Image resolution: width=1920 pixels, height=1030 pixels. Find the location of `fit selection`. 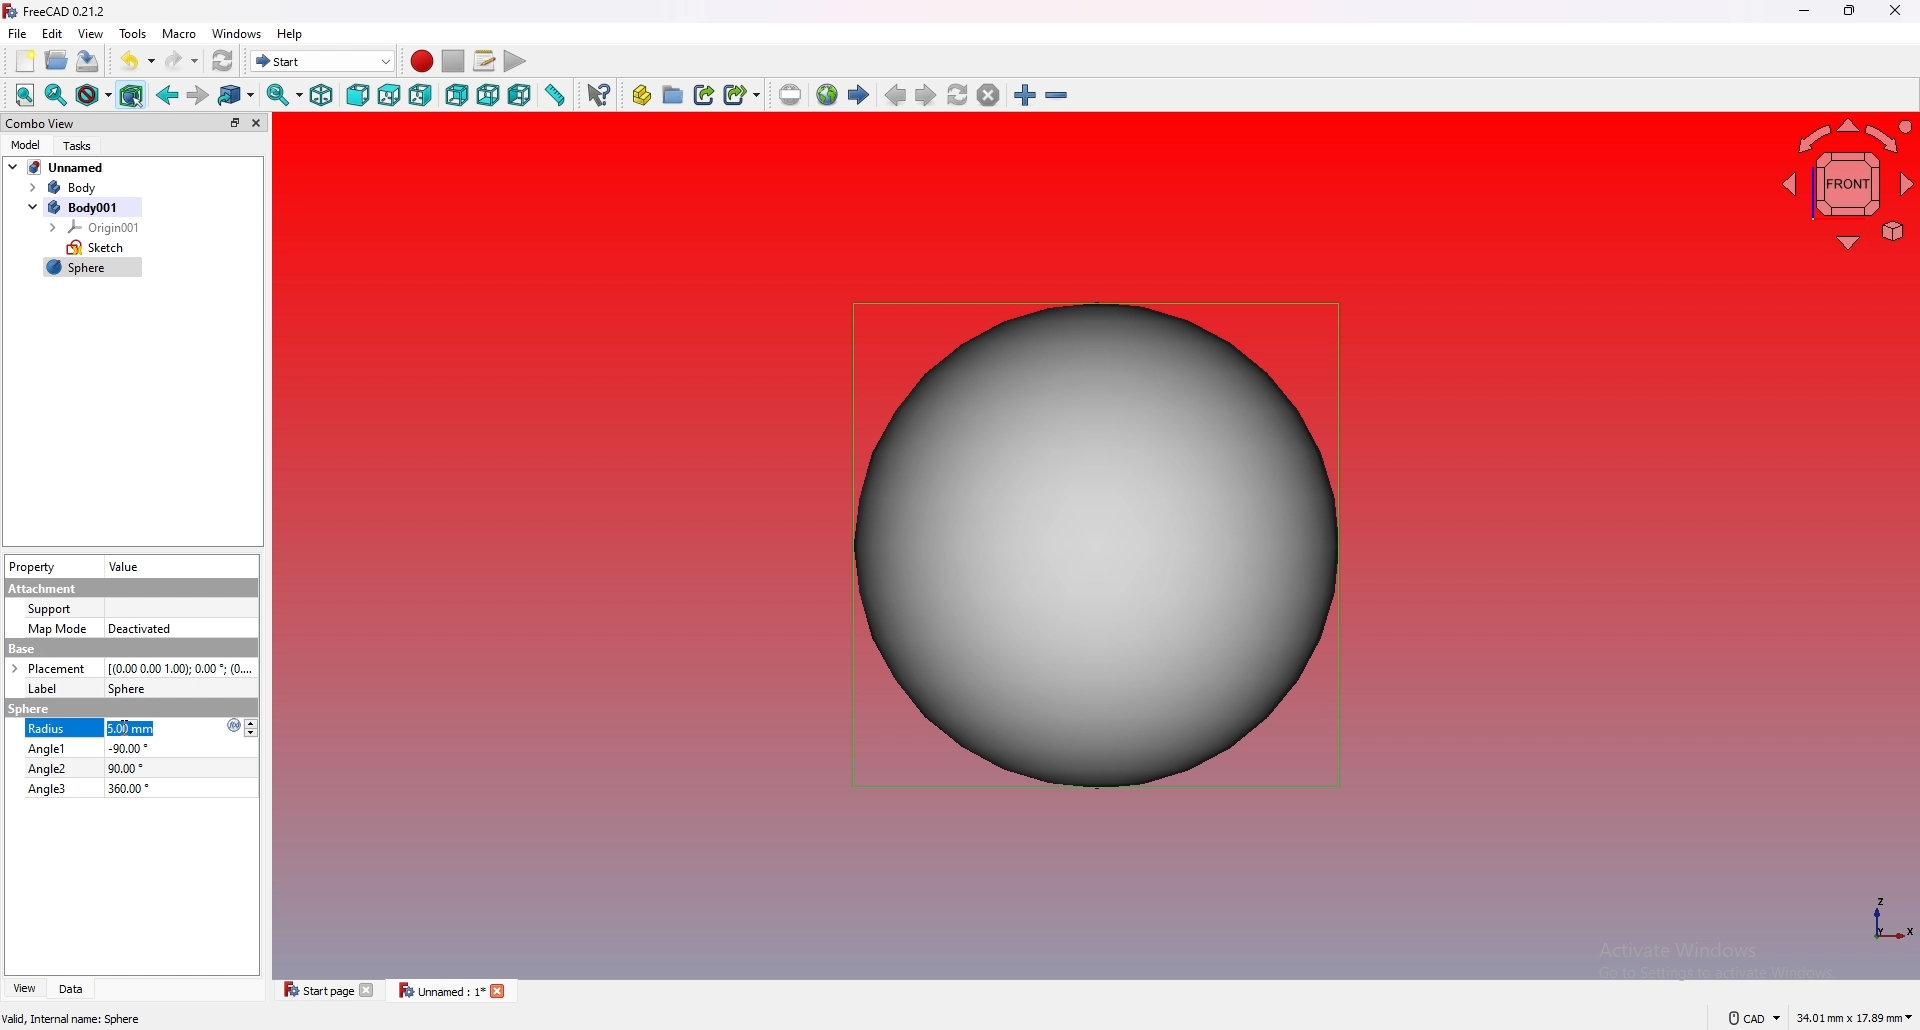

fit selection is located at coordinates (56, 96).